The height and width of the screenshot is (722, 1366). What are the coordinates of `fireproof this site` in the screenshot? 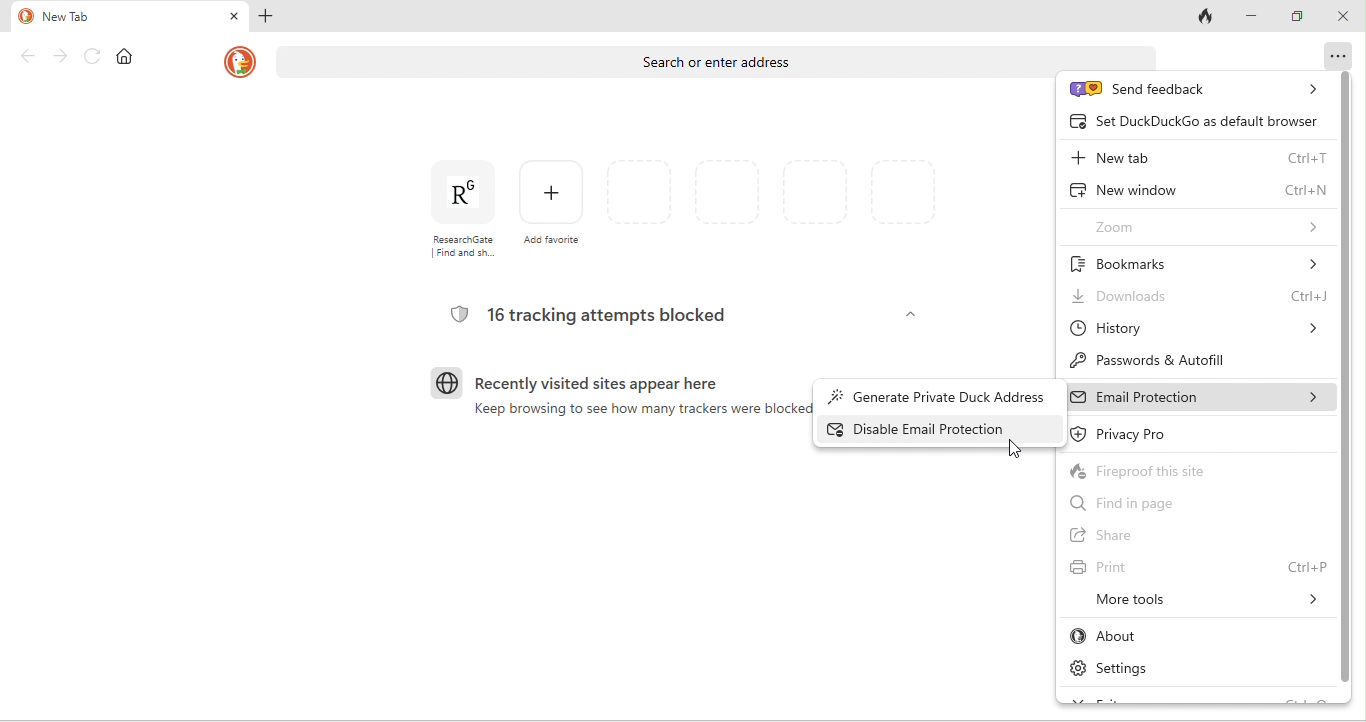 It's located at (1162, 470).